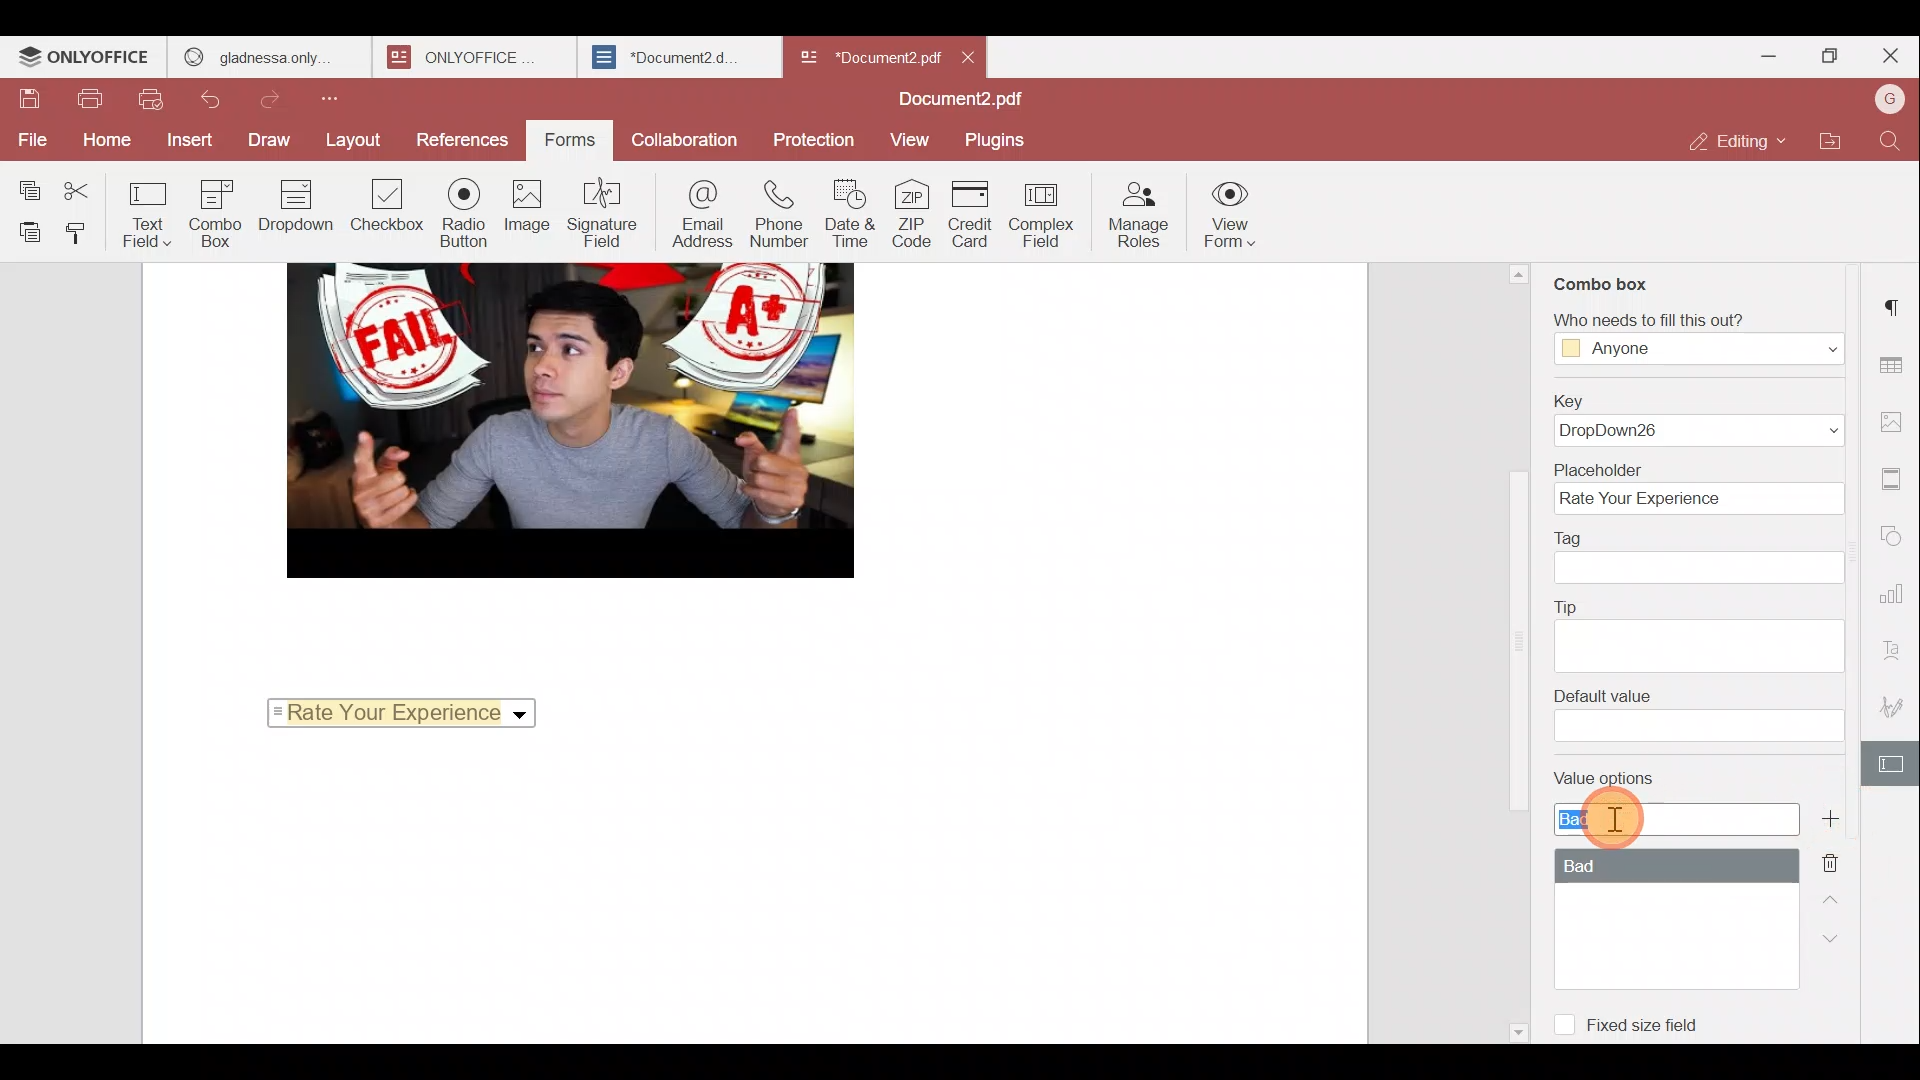  I want to click on gladnessa only., so click(258, 54).